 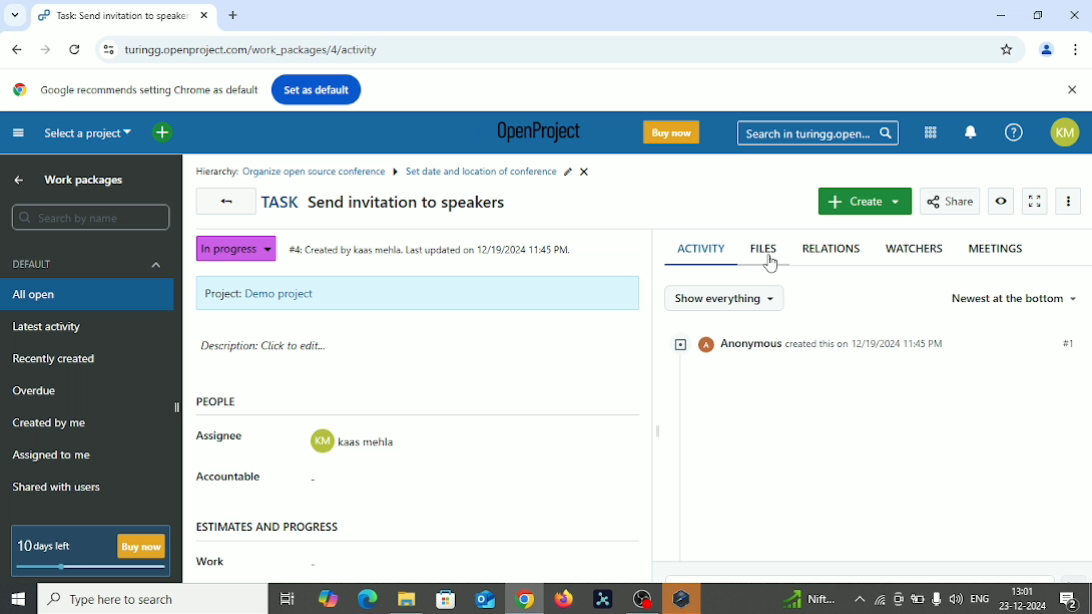 I want to click on Customize and control google chrome, so click(x=1078, y=49).